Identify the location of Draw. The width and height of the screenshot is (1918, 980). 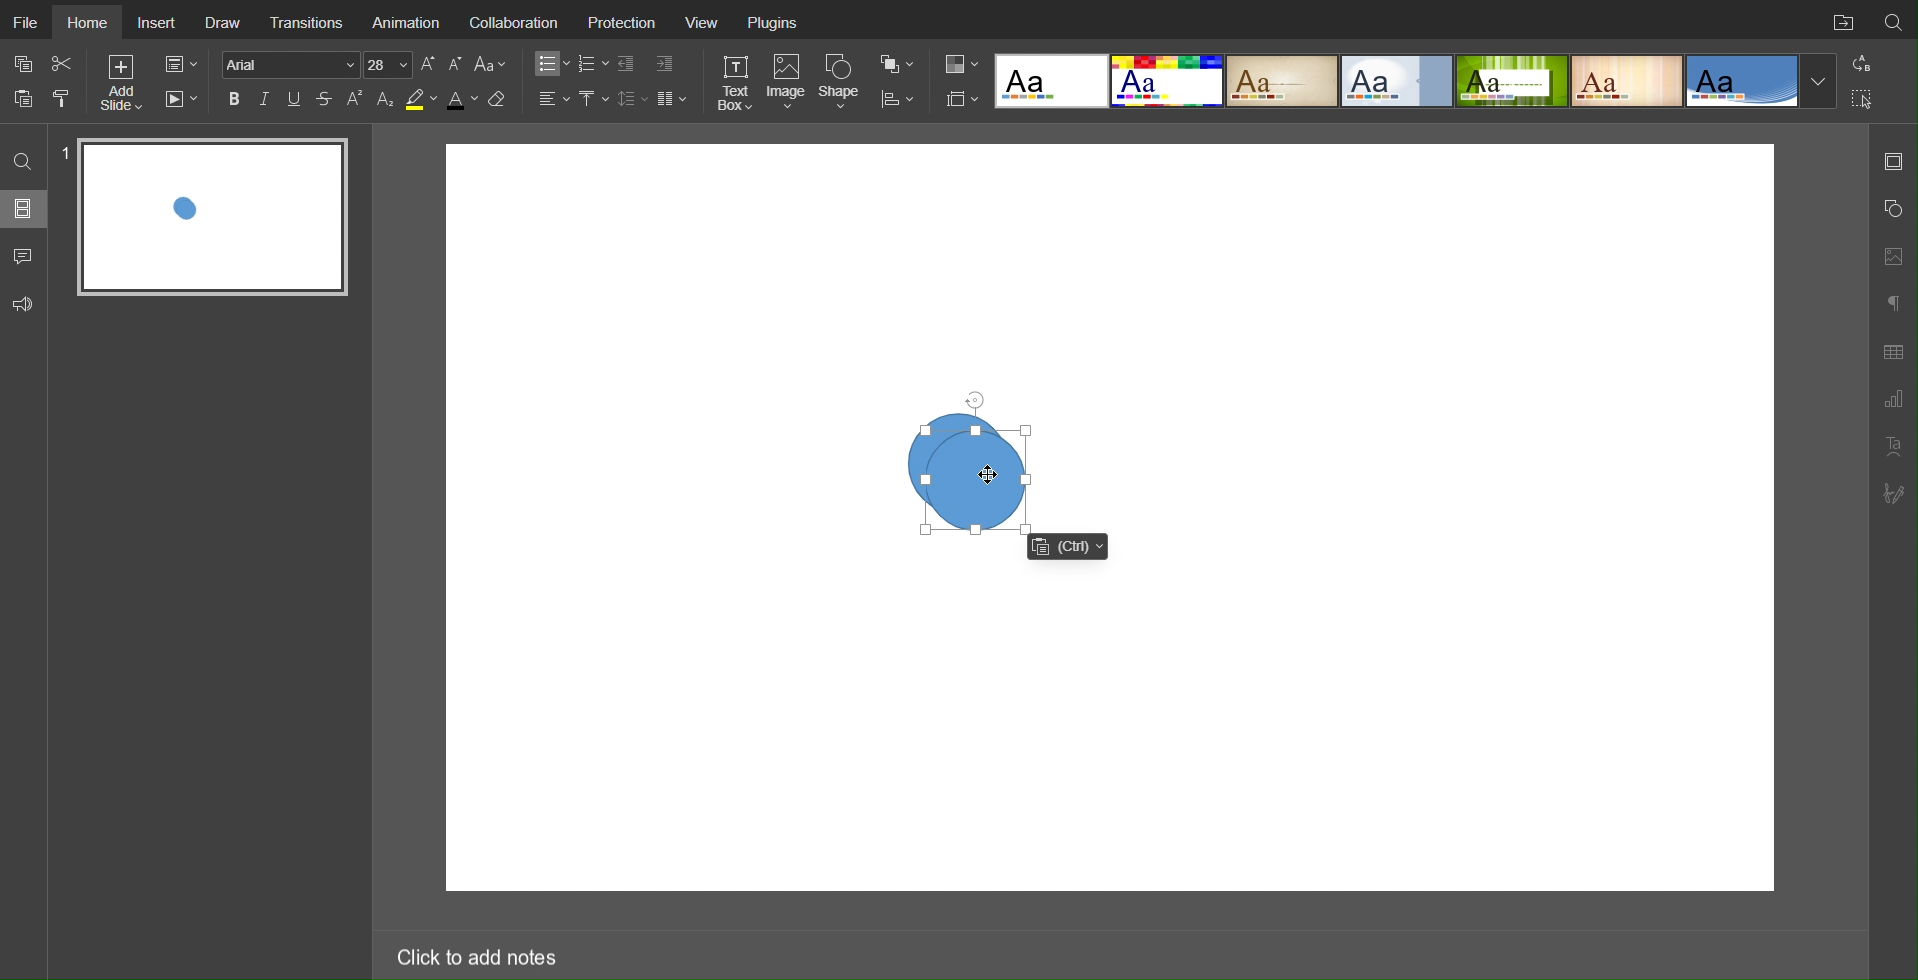
(225, 20).